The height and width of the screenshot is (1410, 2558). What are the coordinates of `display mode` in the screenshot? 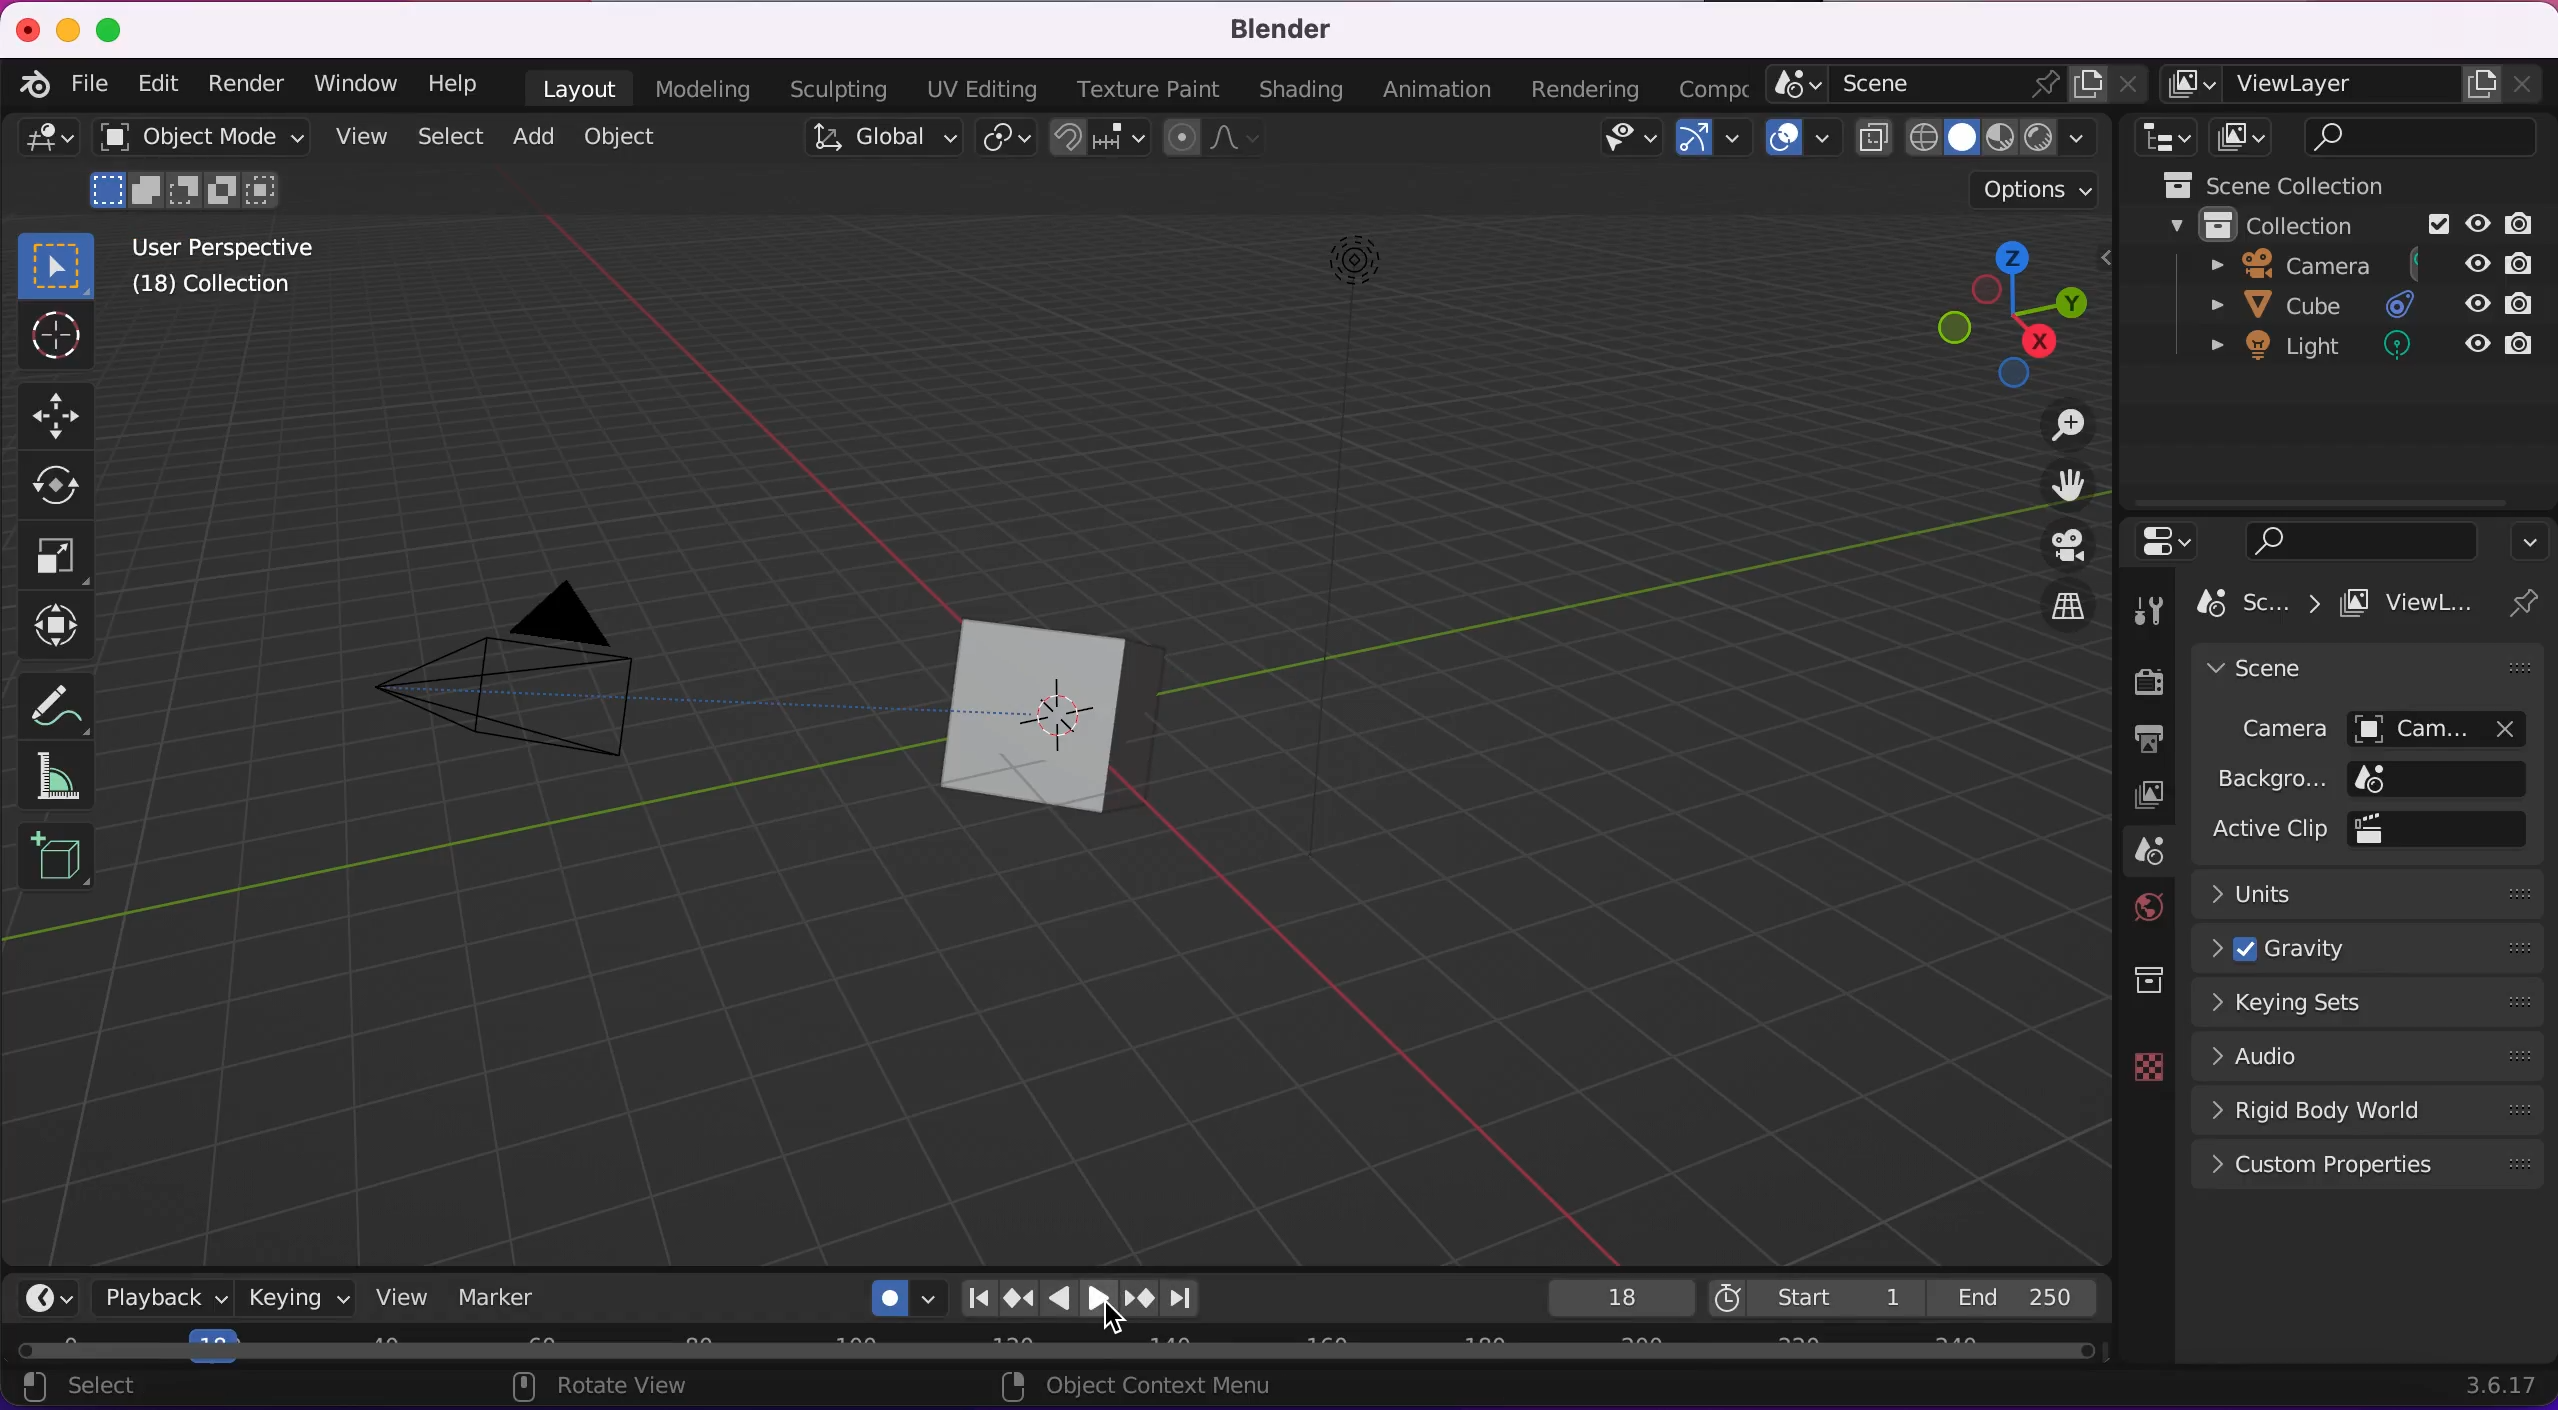 It's located at (2246, 138).